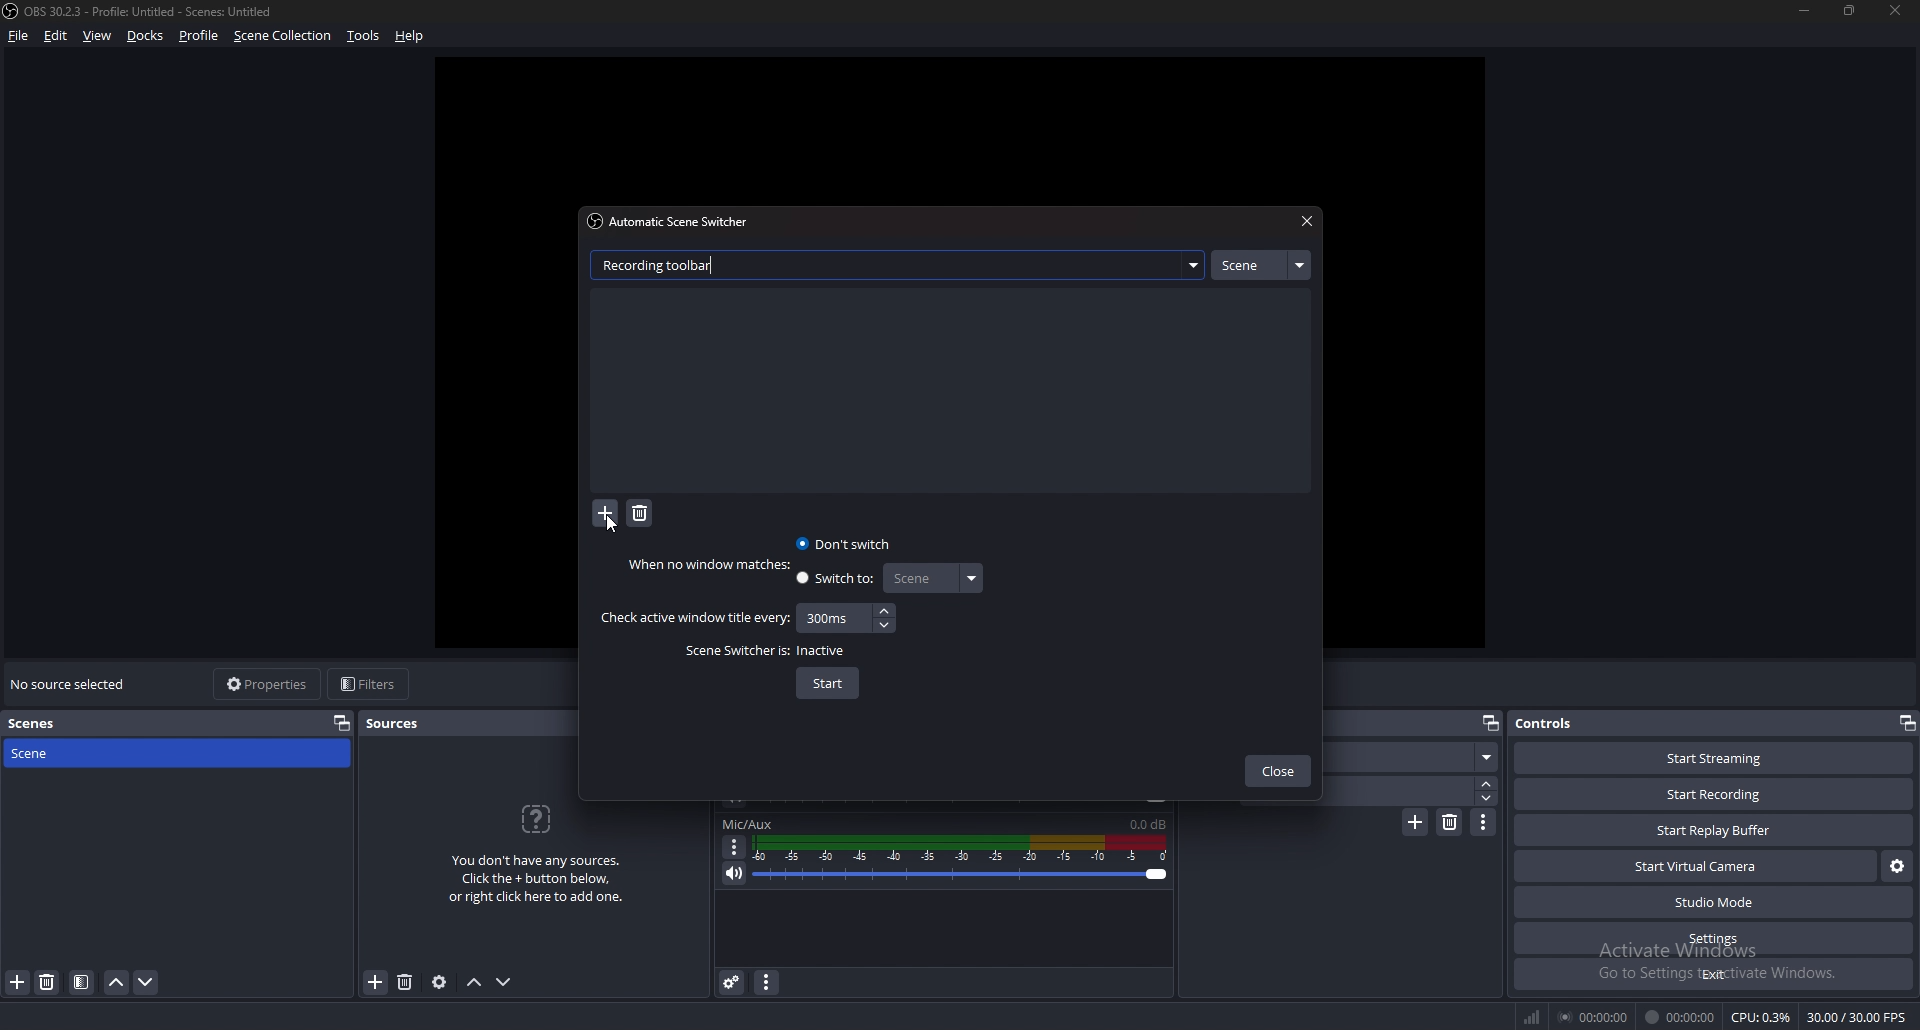  I want to click on scenes, so click(49, 724).